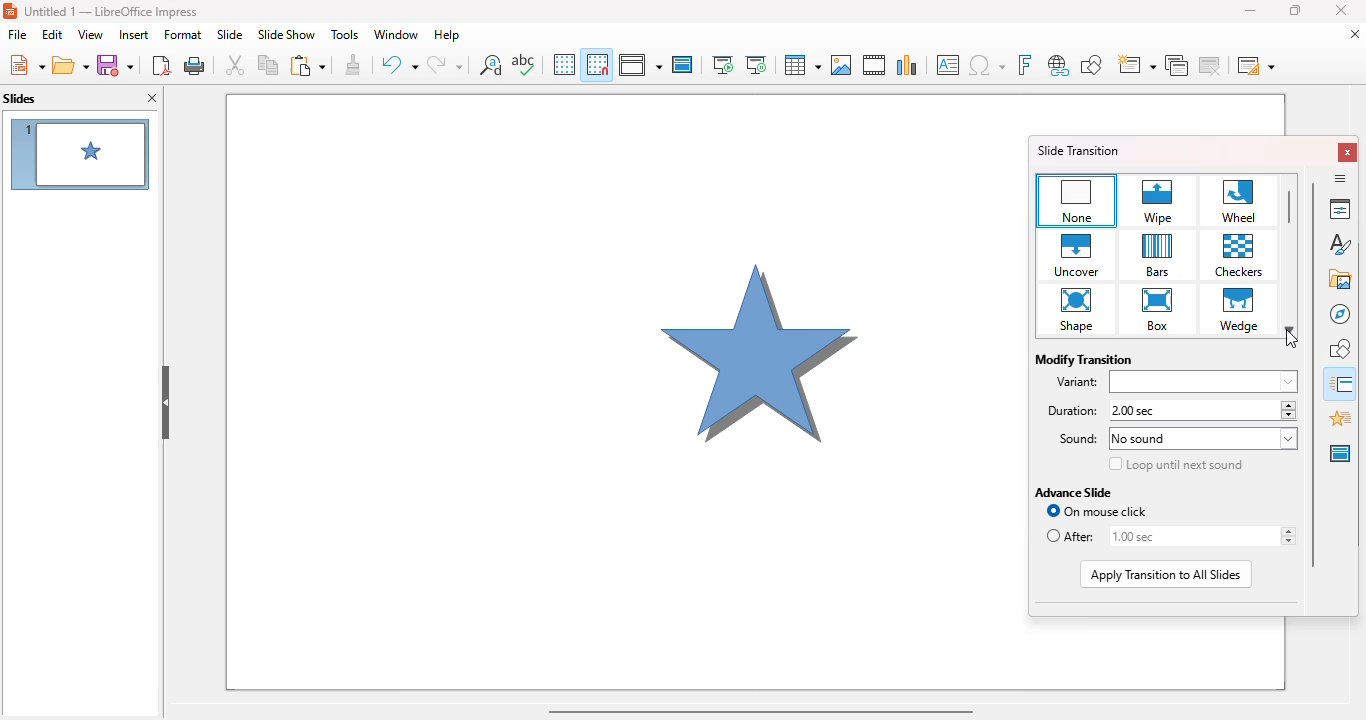 The image size is (1366, 720). I want to click on wedge, so click(1240, 309).